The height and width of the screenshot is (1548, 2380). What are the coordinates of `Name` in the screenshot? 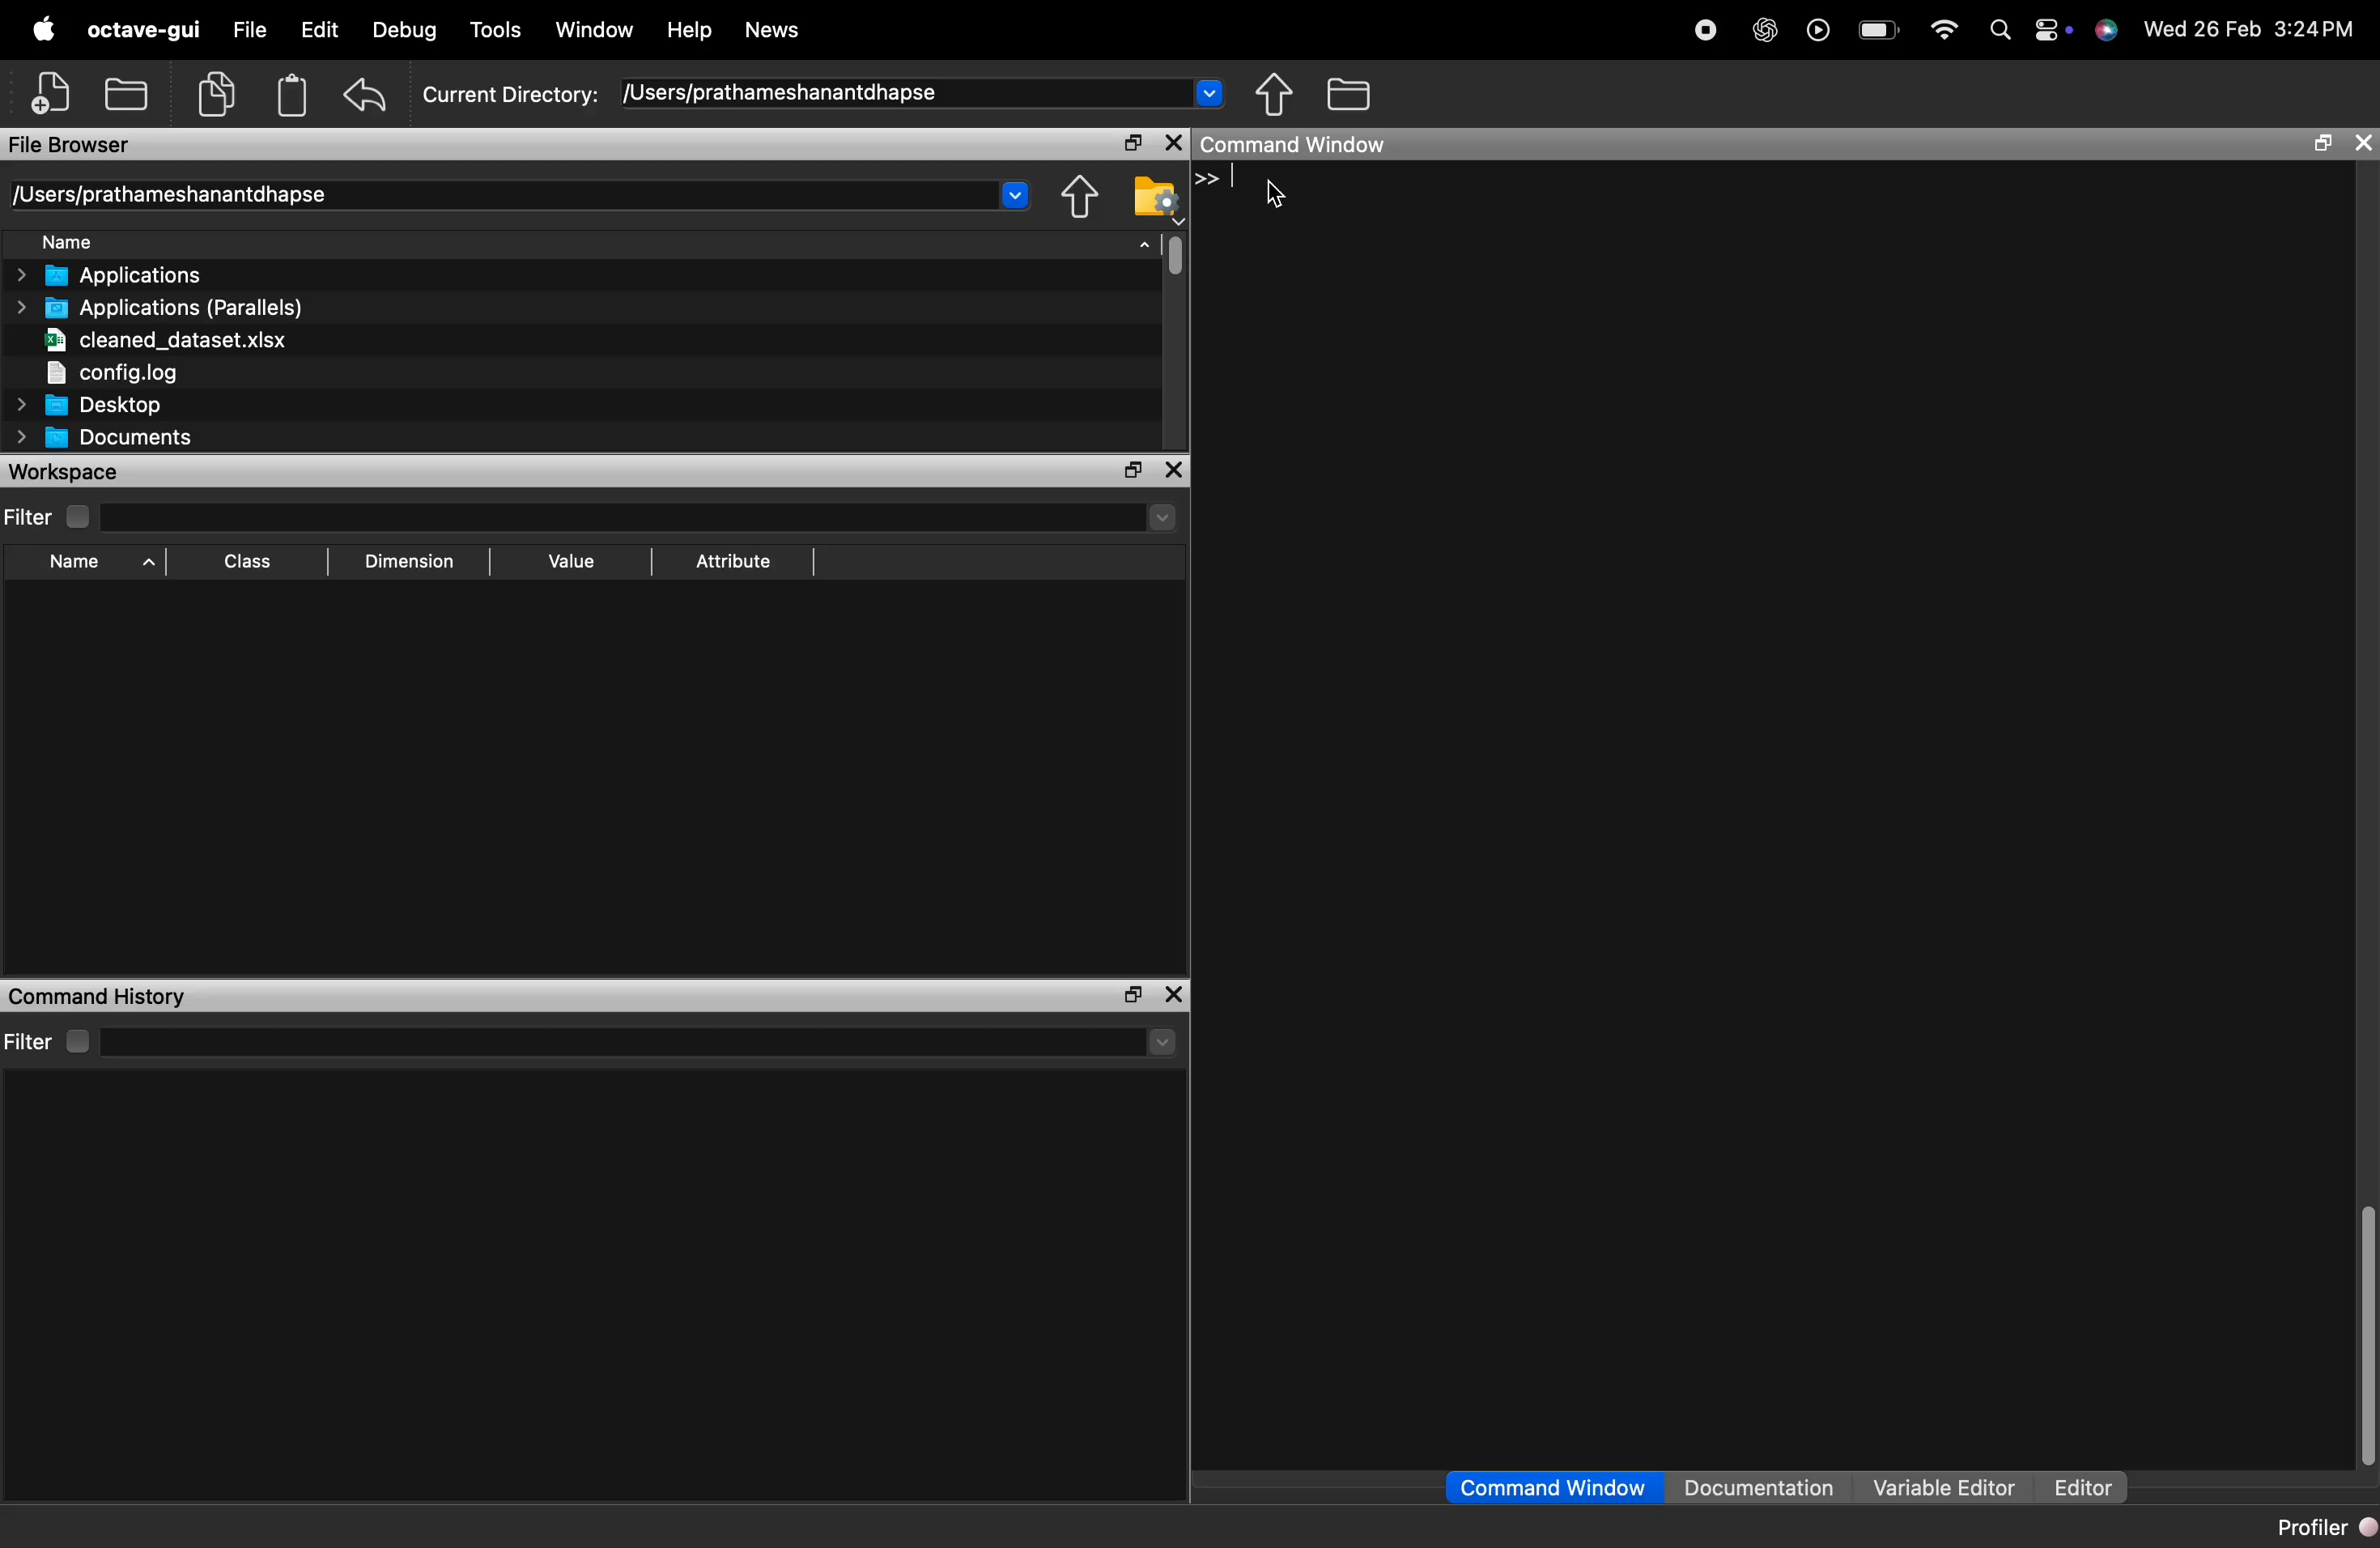 It's located at (595, 242).